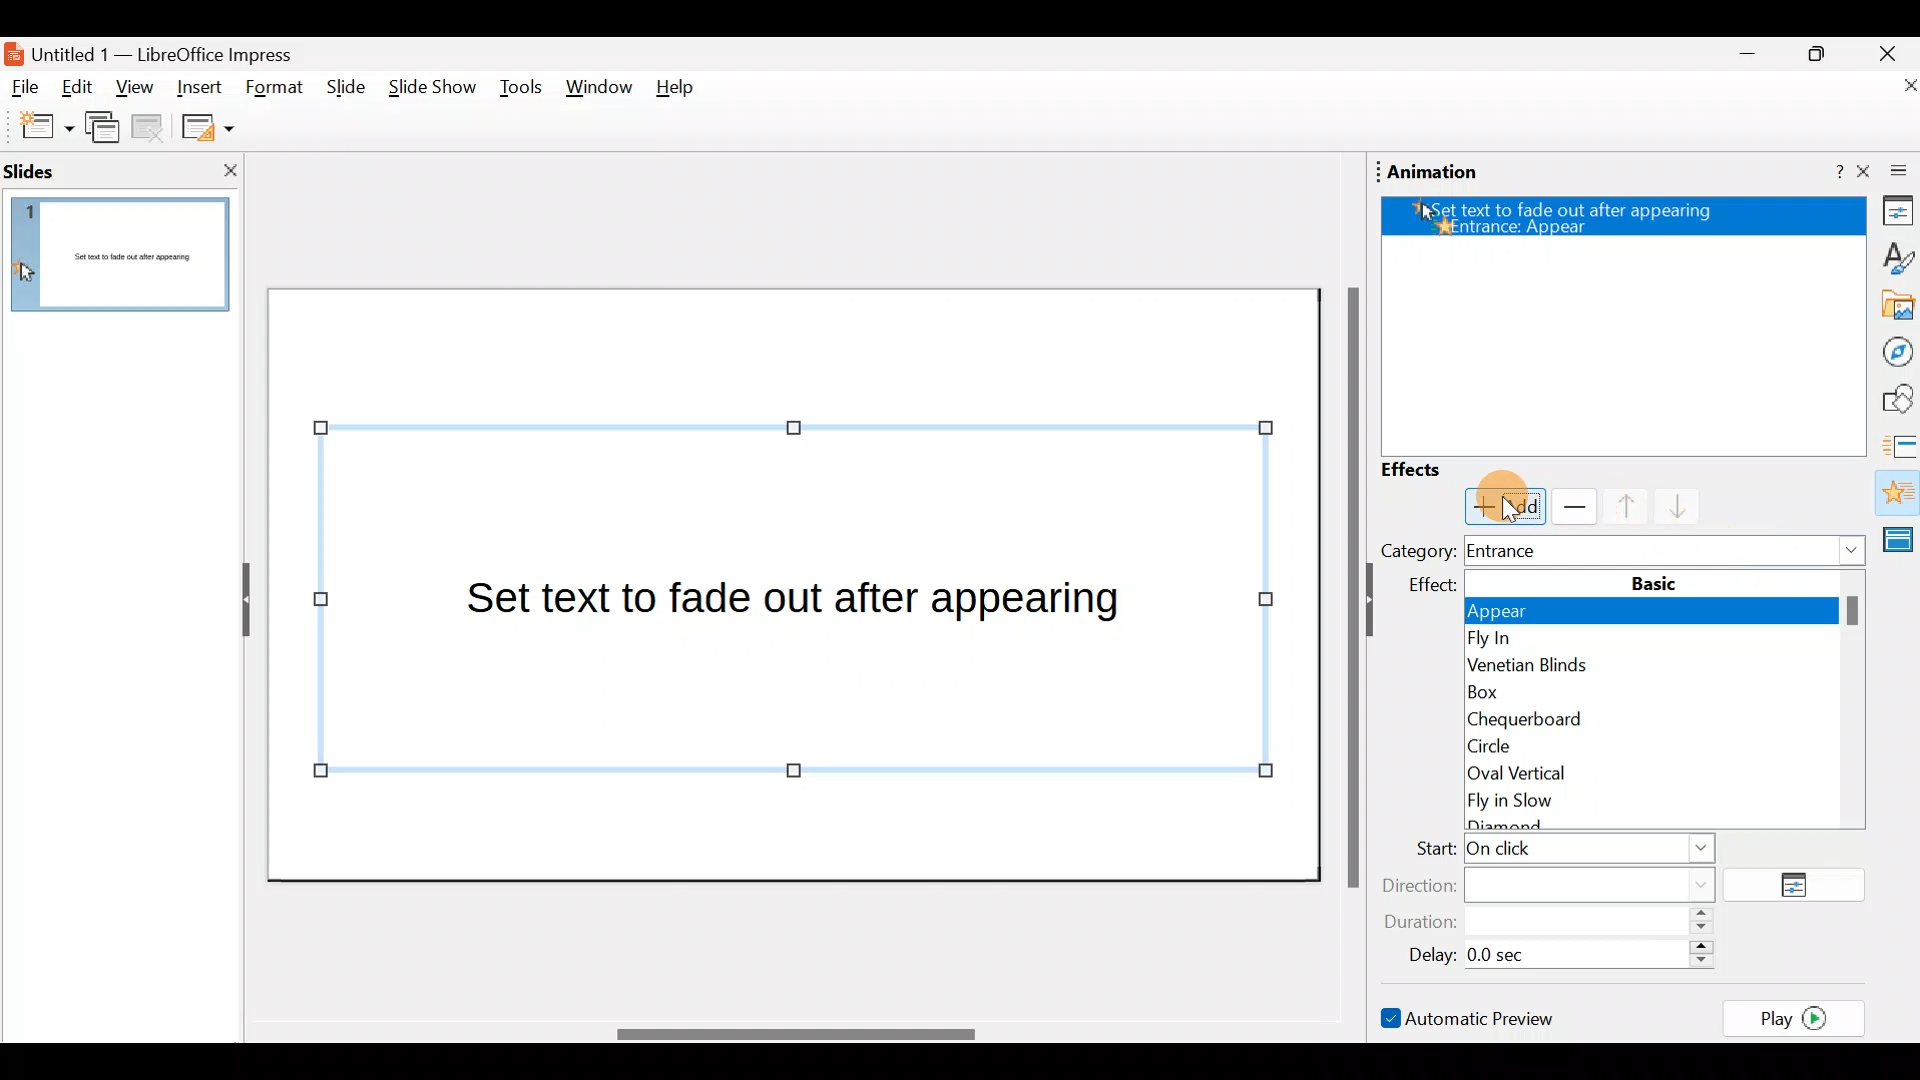  Describe the element at coordinates (1349, 586) in the screenshot. I see `Scroll bar` at that location.